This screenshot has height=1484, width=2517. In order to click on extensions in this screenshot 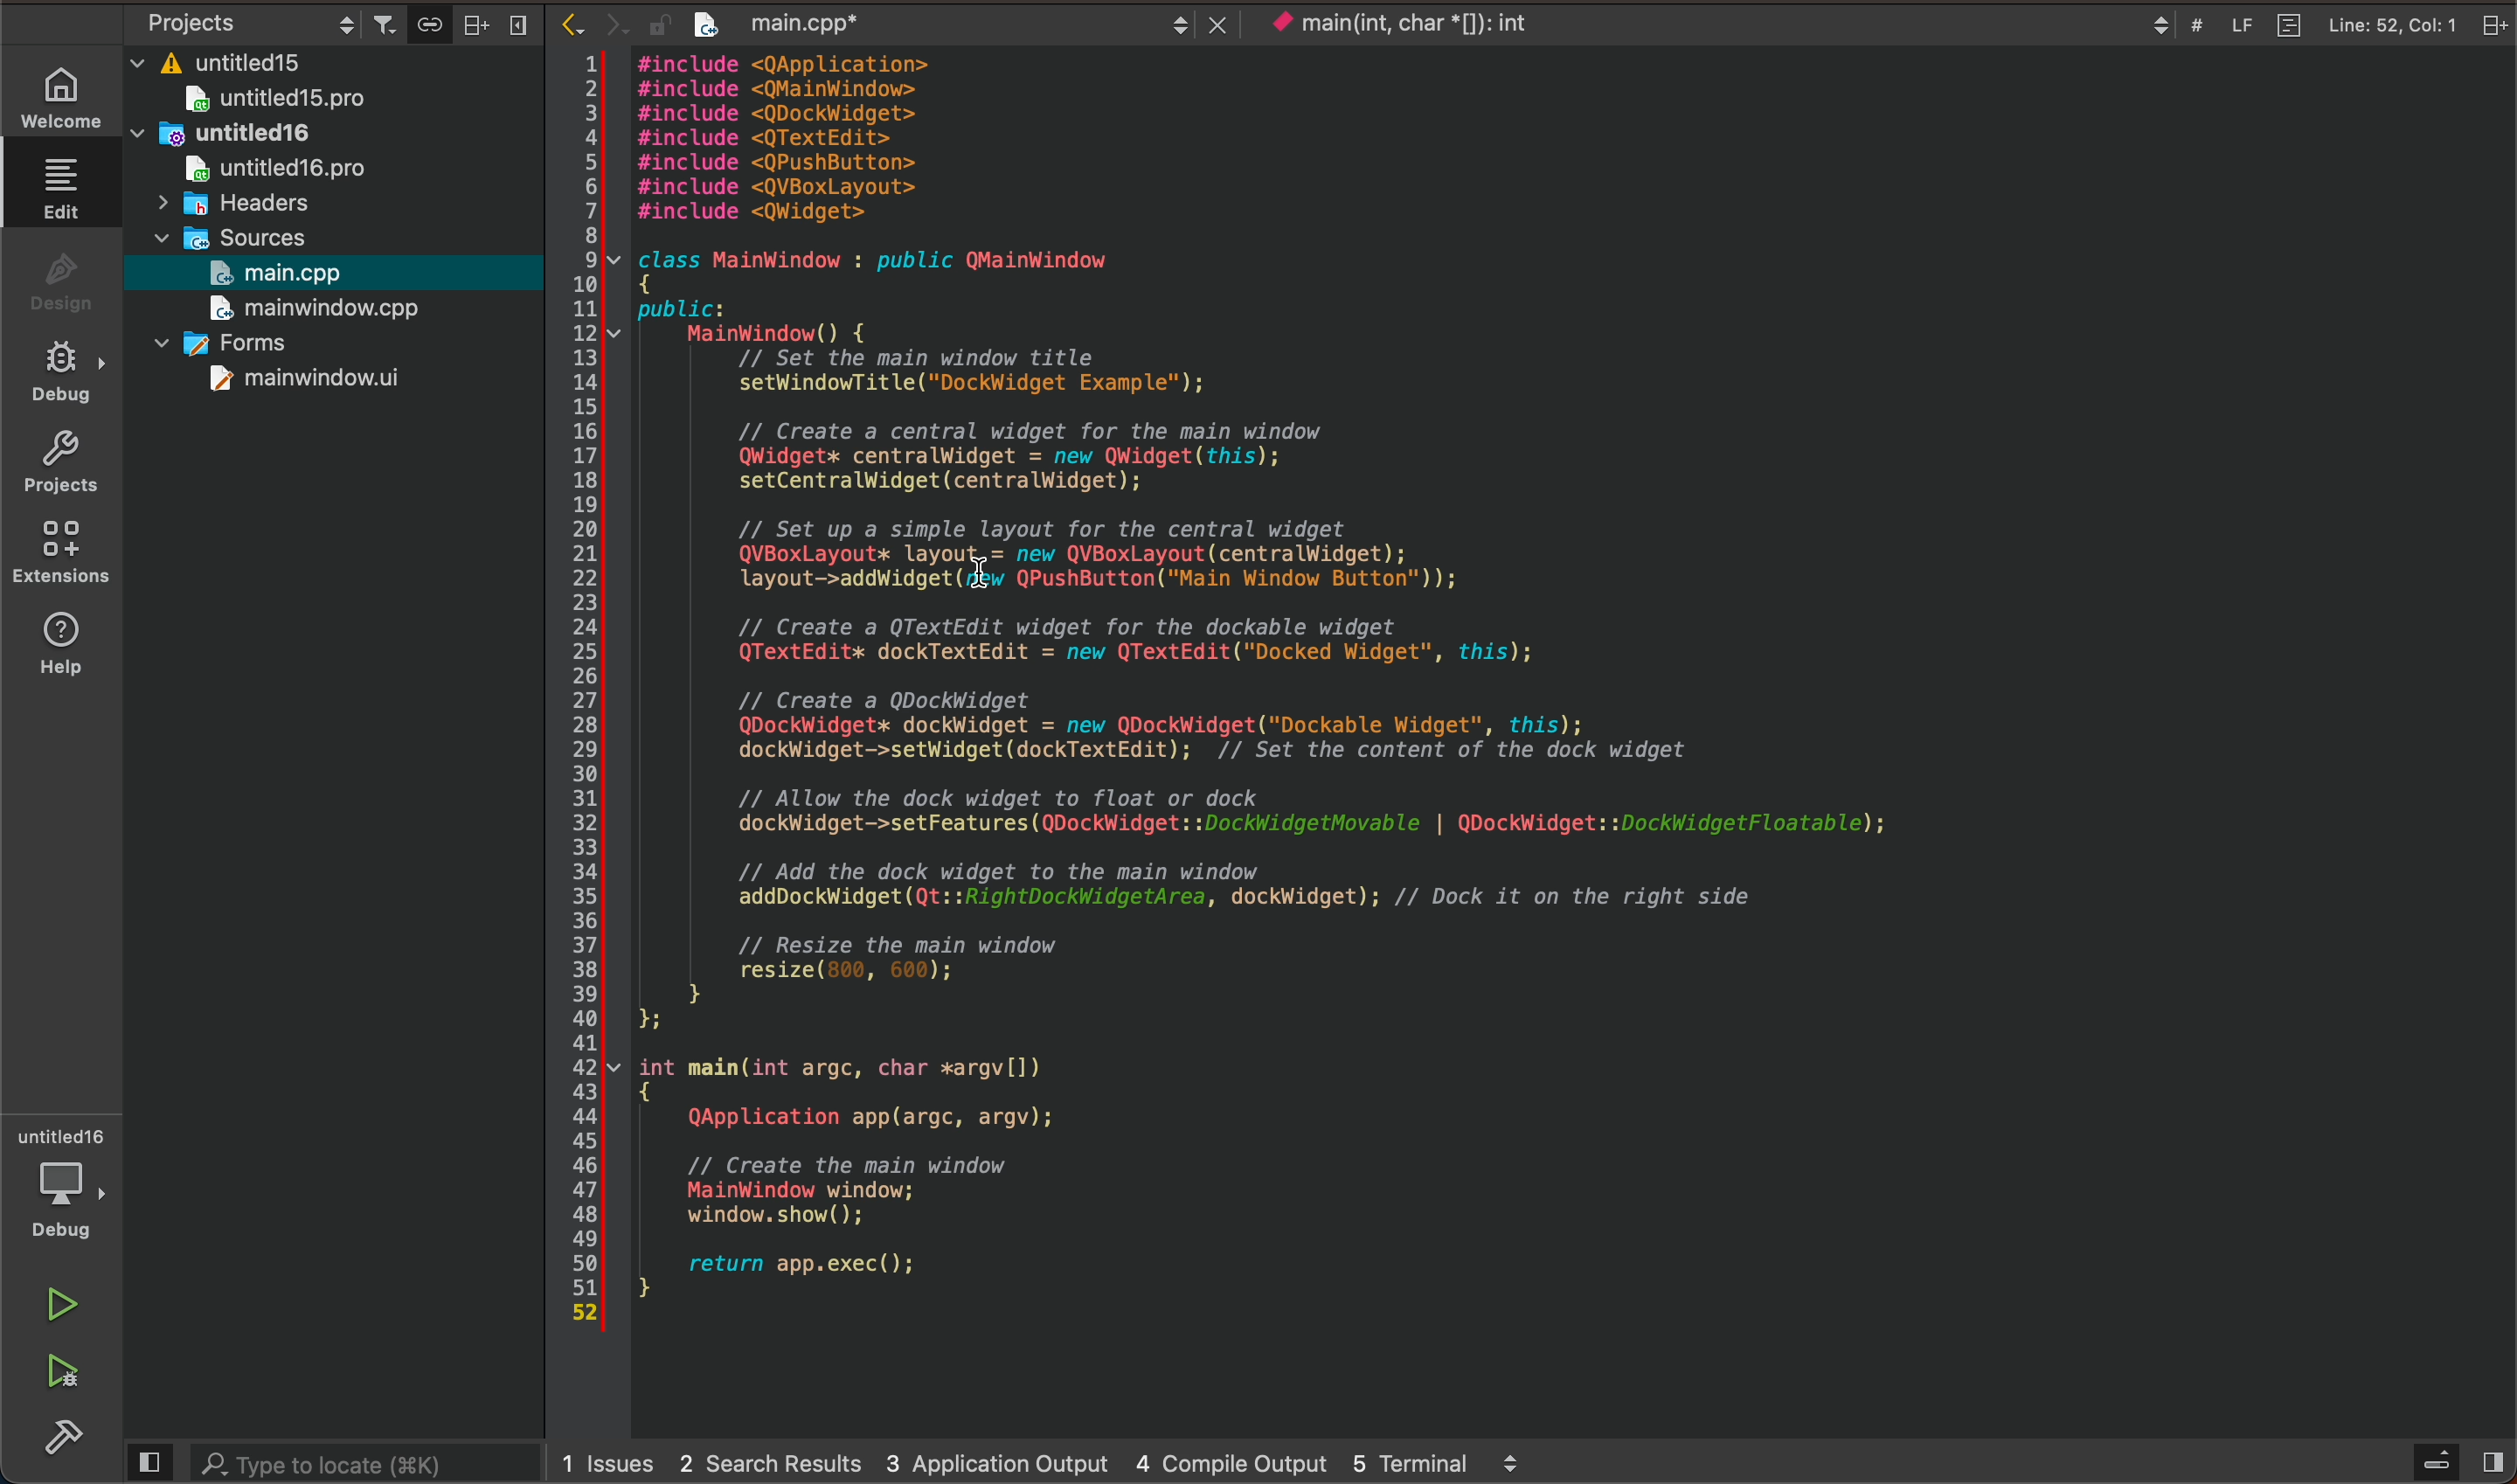, I will do `click(61, 554)`.